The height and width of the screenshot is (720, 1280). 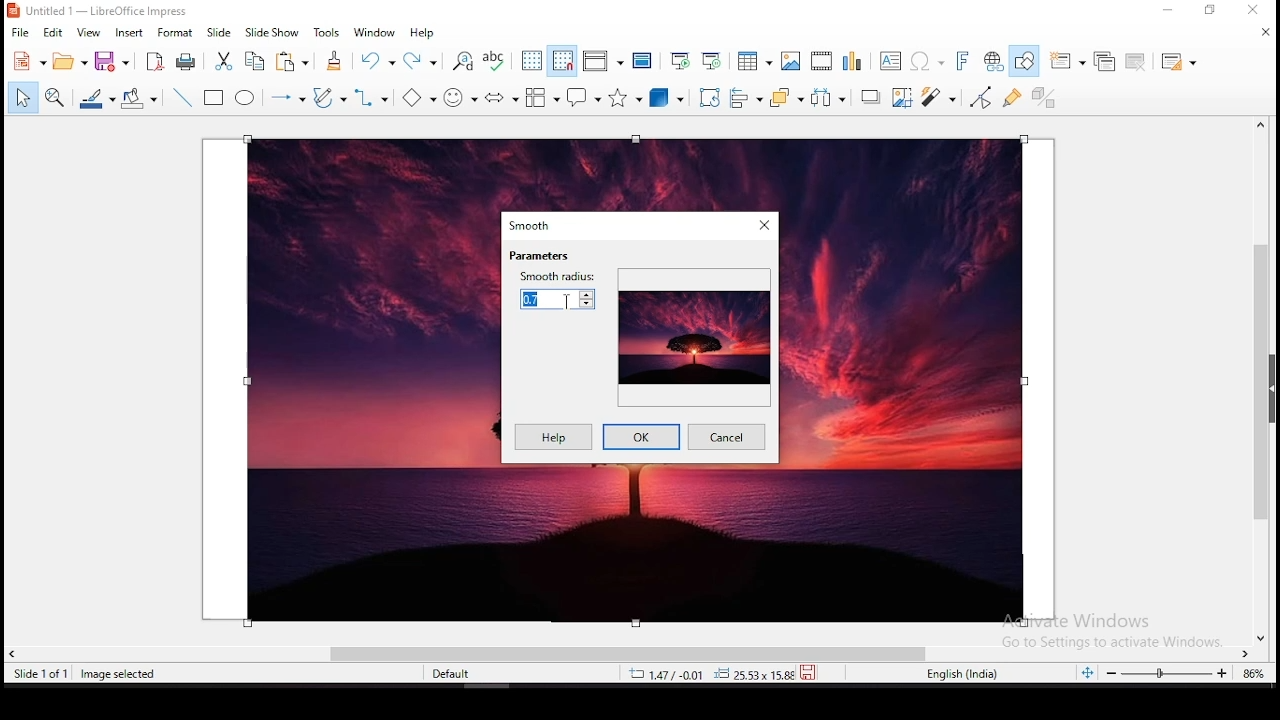 I want to click on display grid, so click(x=531, y=61).